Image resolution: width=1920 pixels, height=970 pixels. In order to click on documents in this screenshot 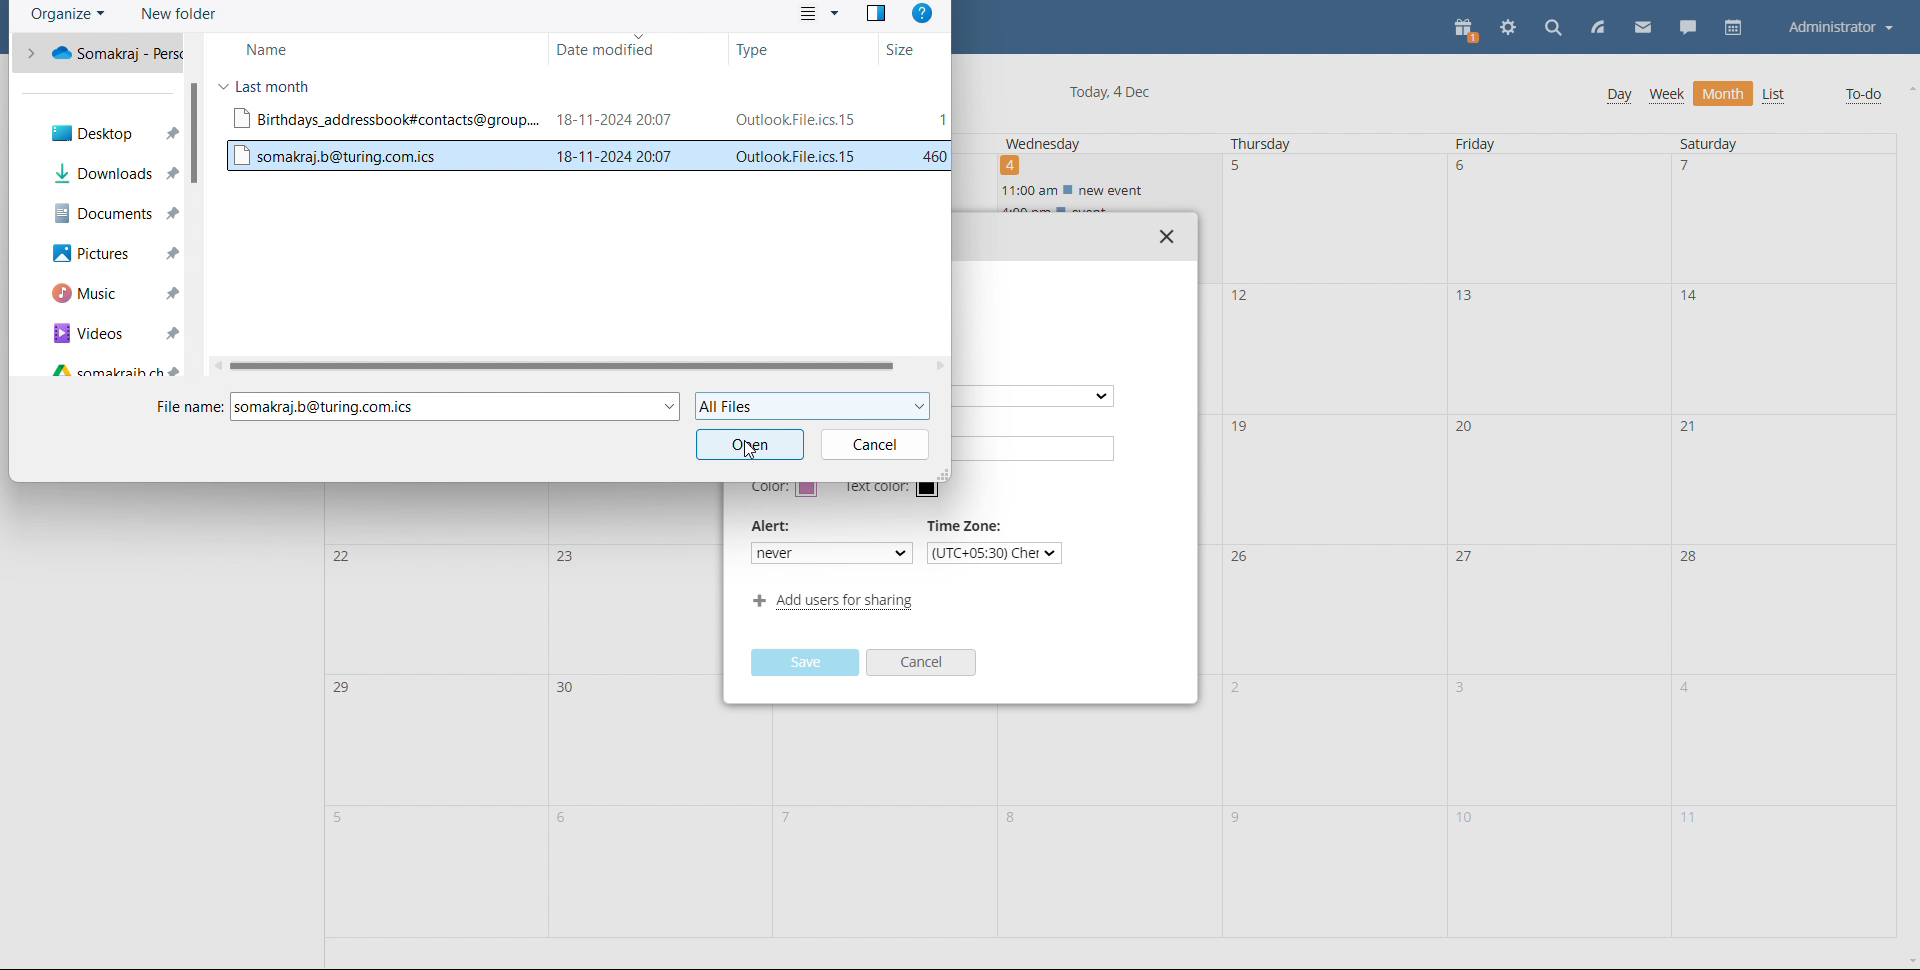, I will do `click(110, 213)`.